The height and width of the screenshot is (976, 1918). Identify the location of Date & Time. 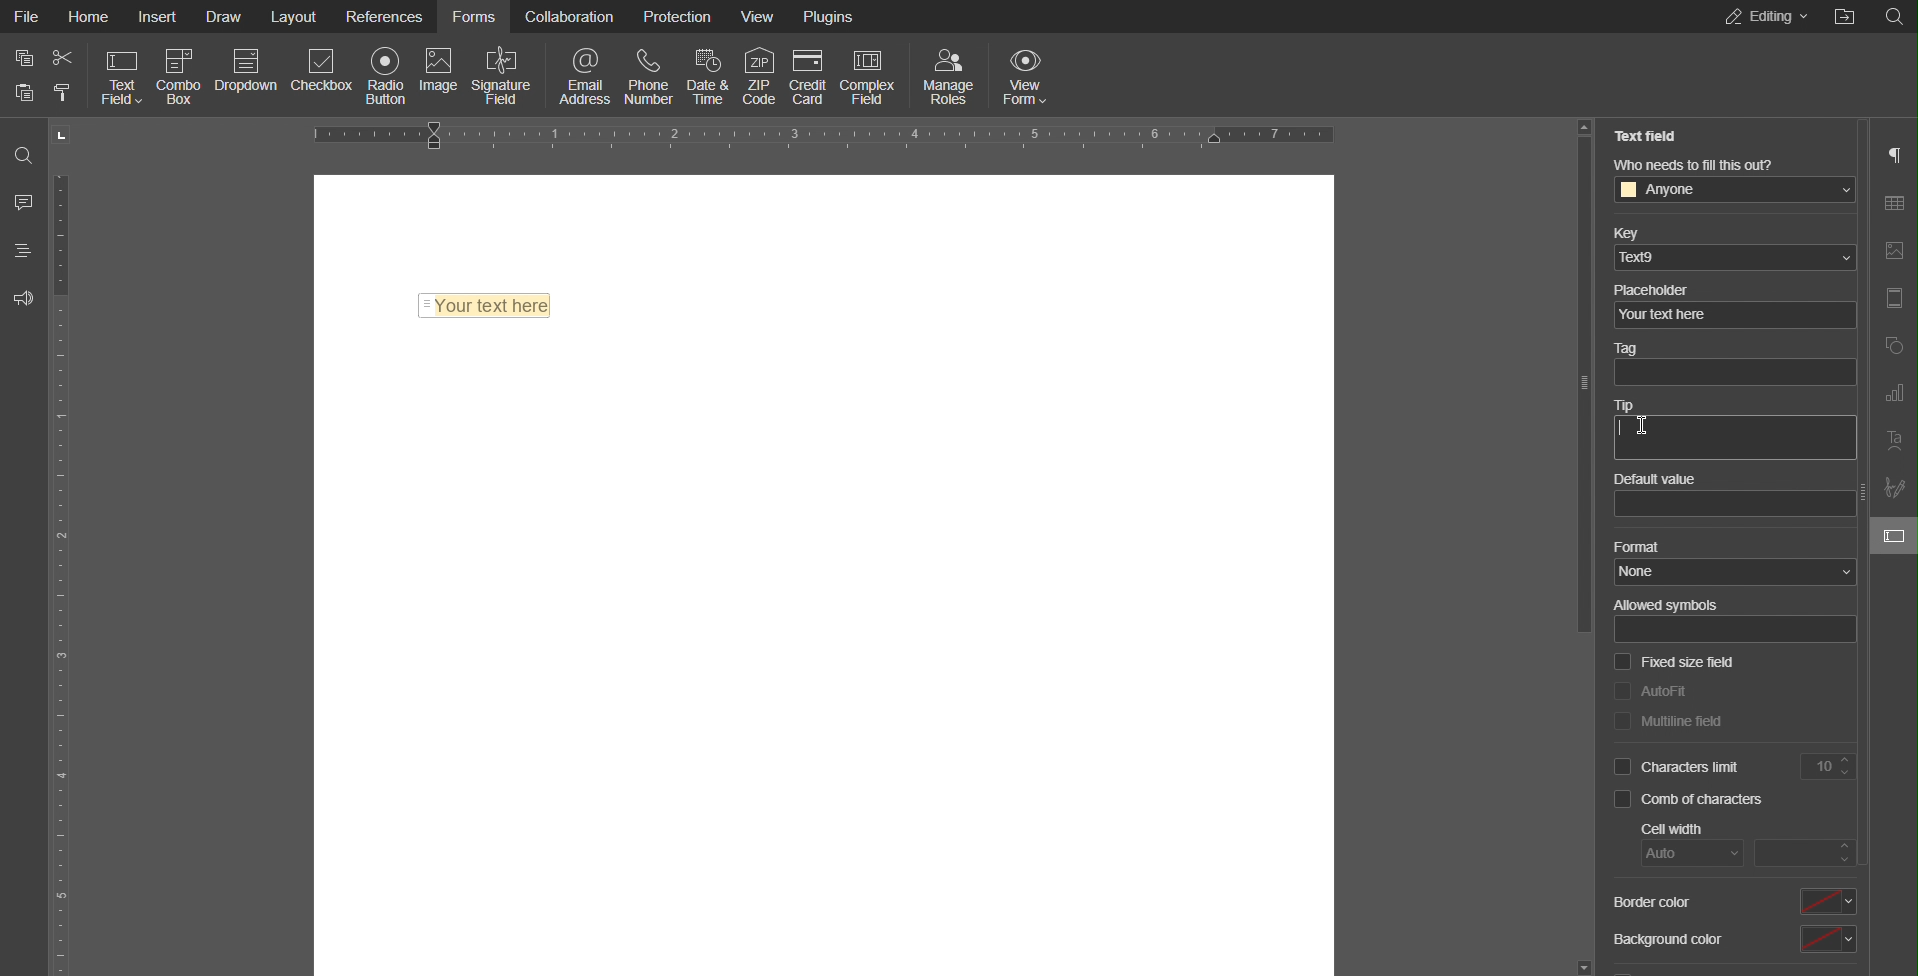
(709, 73).